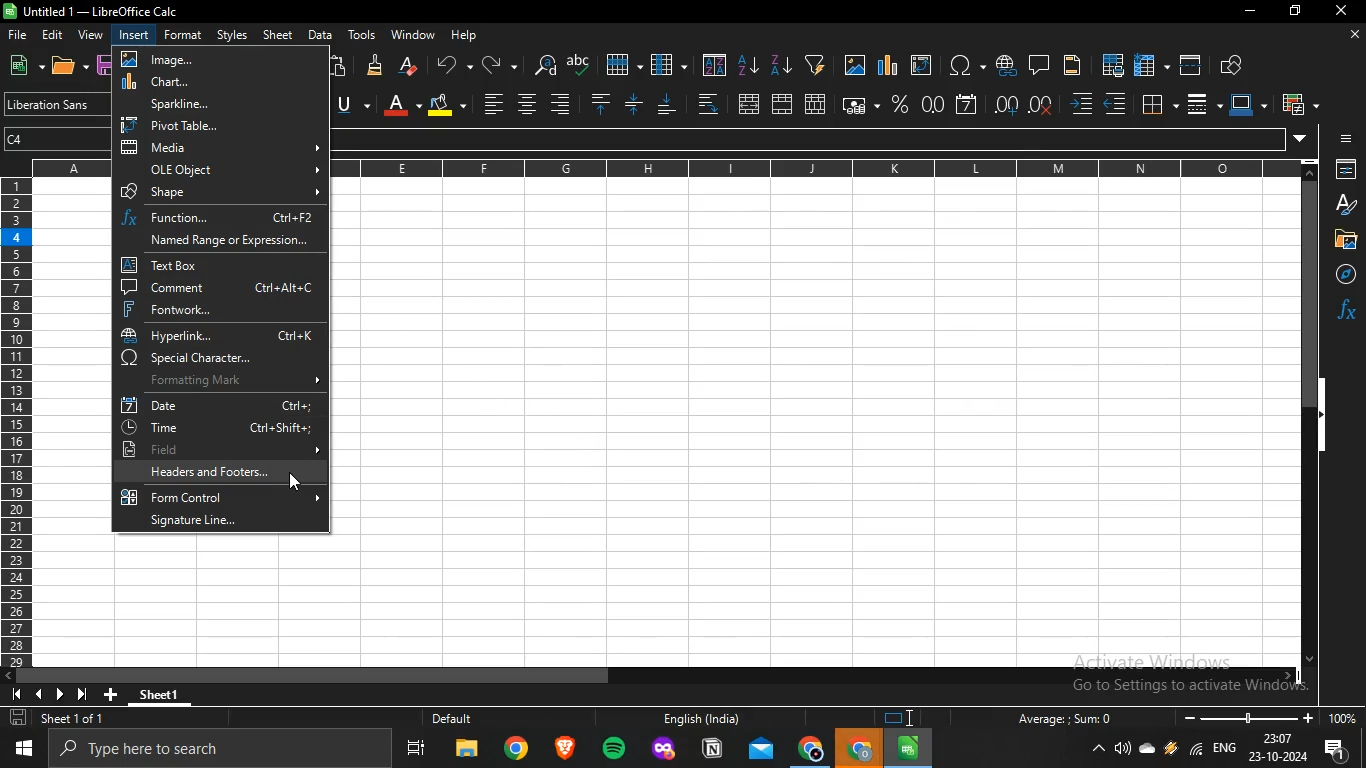 Image resolution: width=1366 pixels, height=768 pixels. Describe the element at coordinates (1346, 140) in the screenshot. I see `icon` at that location.